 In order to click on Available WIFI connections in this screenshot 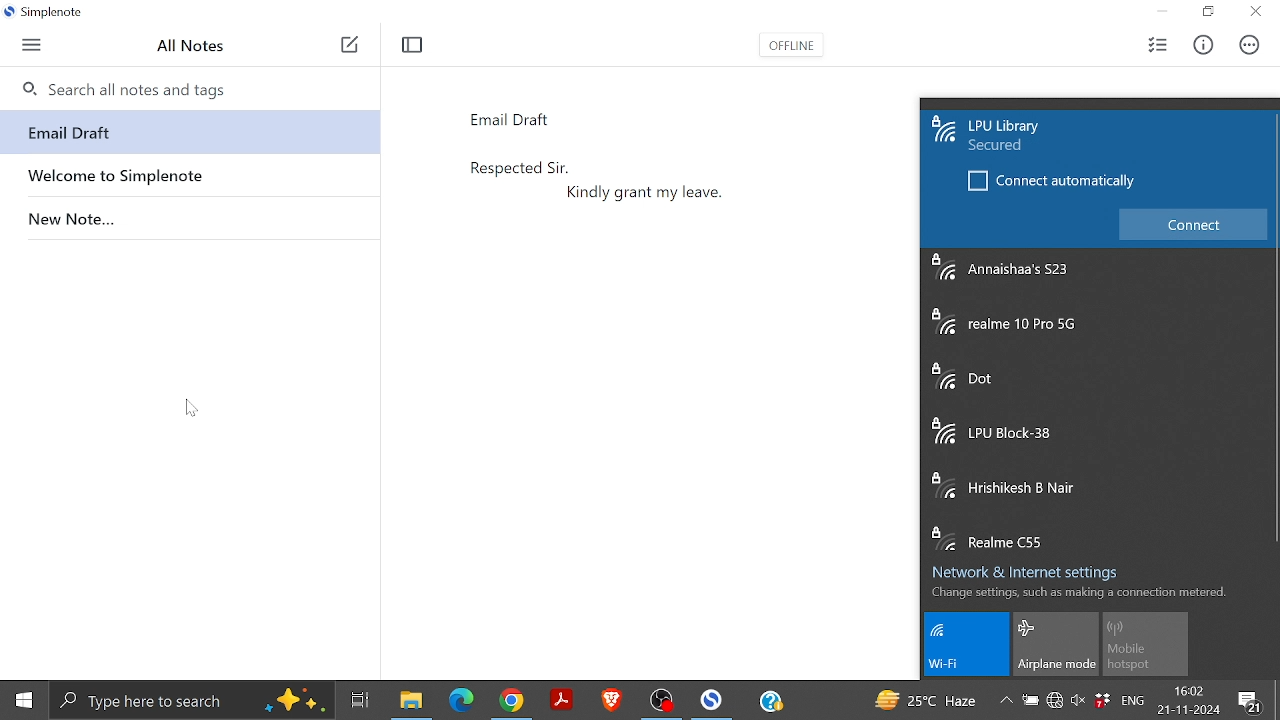, I will do `click(1098, 400)`.